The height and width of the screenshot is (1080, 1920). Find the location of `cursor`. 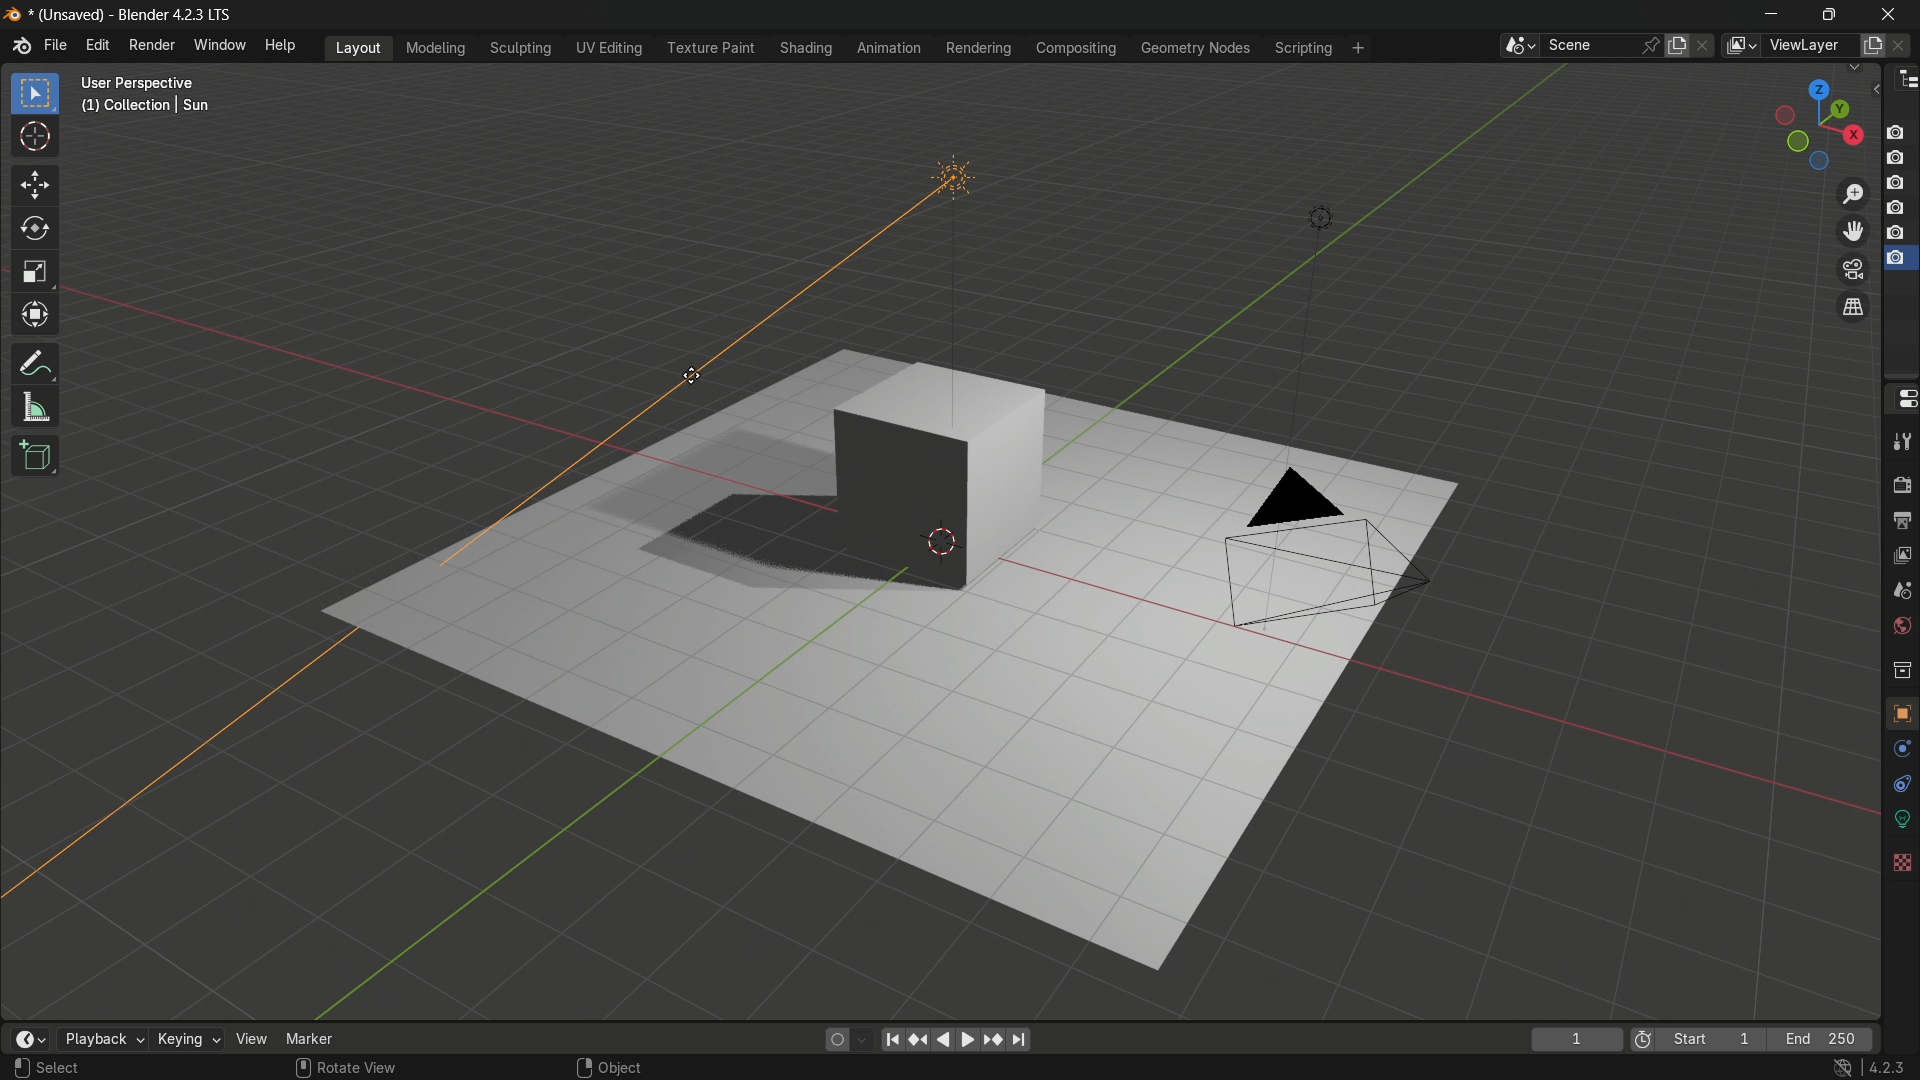

cursor is located at coordinates (693, 376).